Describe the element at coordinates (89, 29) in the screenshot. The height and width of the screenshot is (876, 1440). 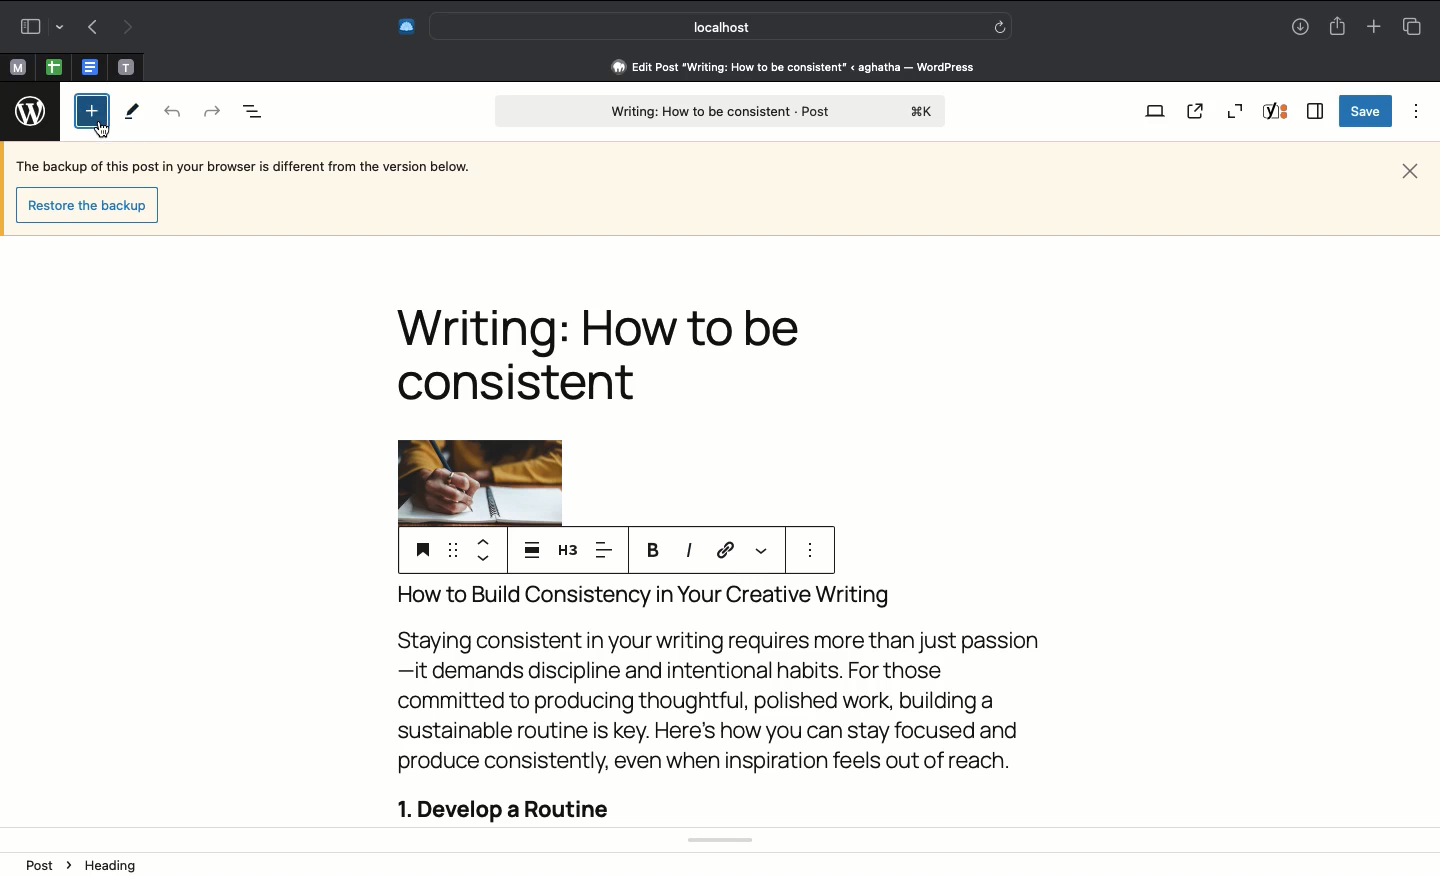
I see `Previous page` at that location.